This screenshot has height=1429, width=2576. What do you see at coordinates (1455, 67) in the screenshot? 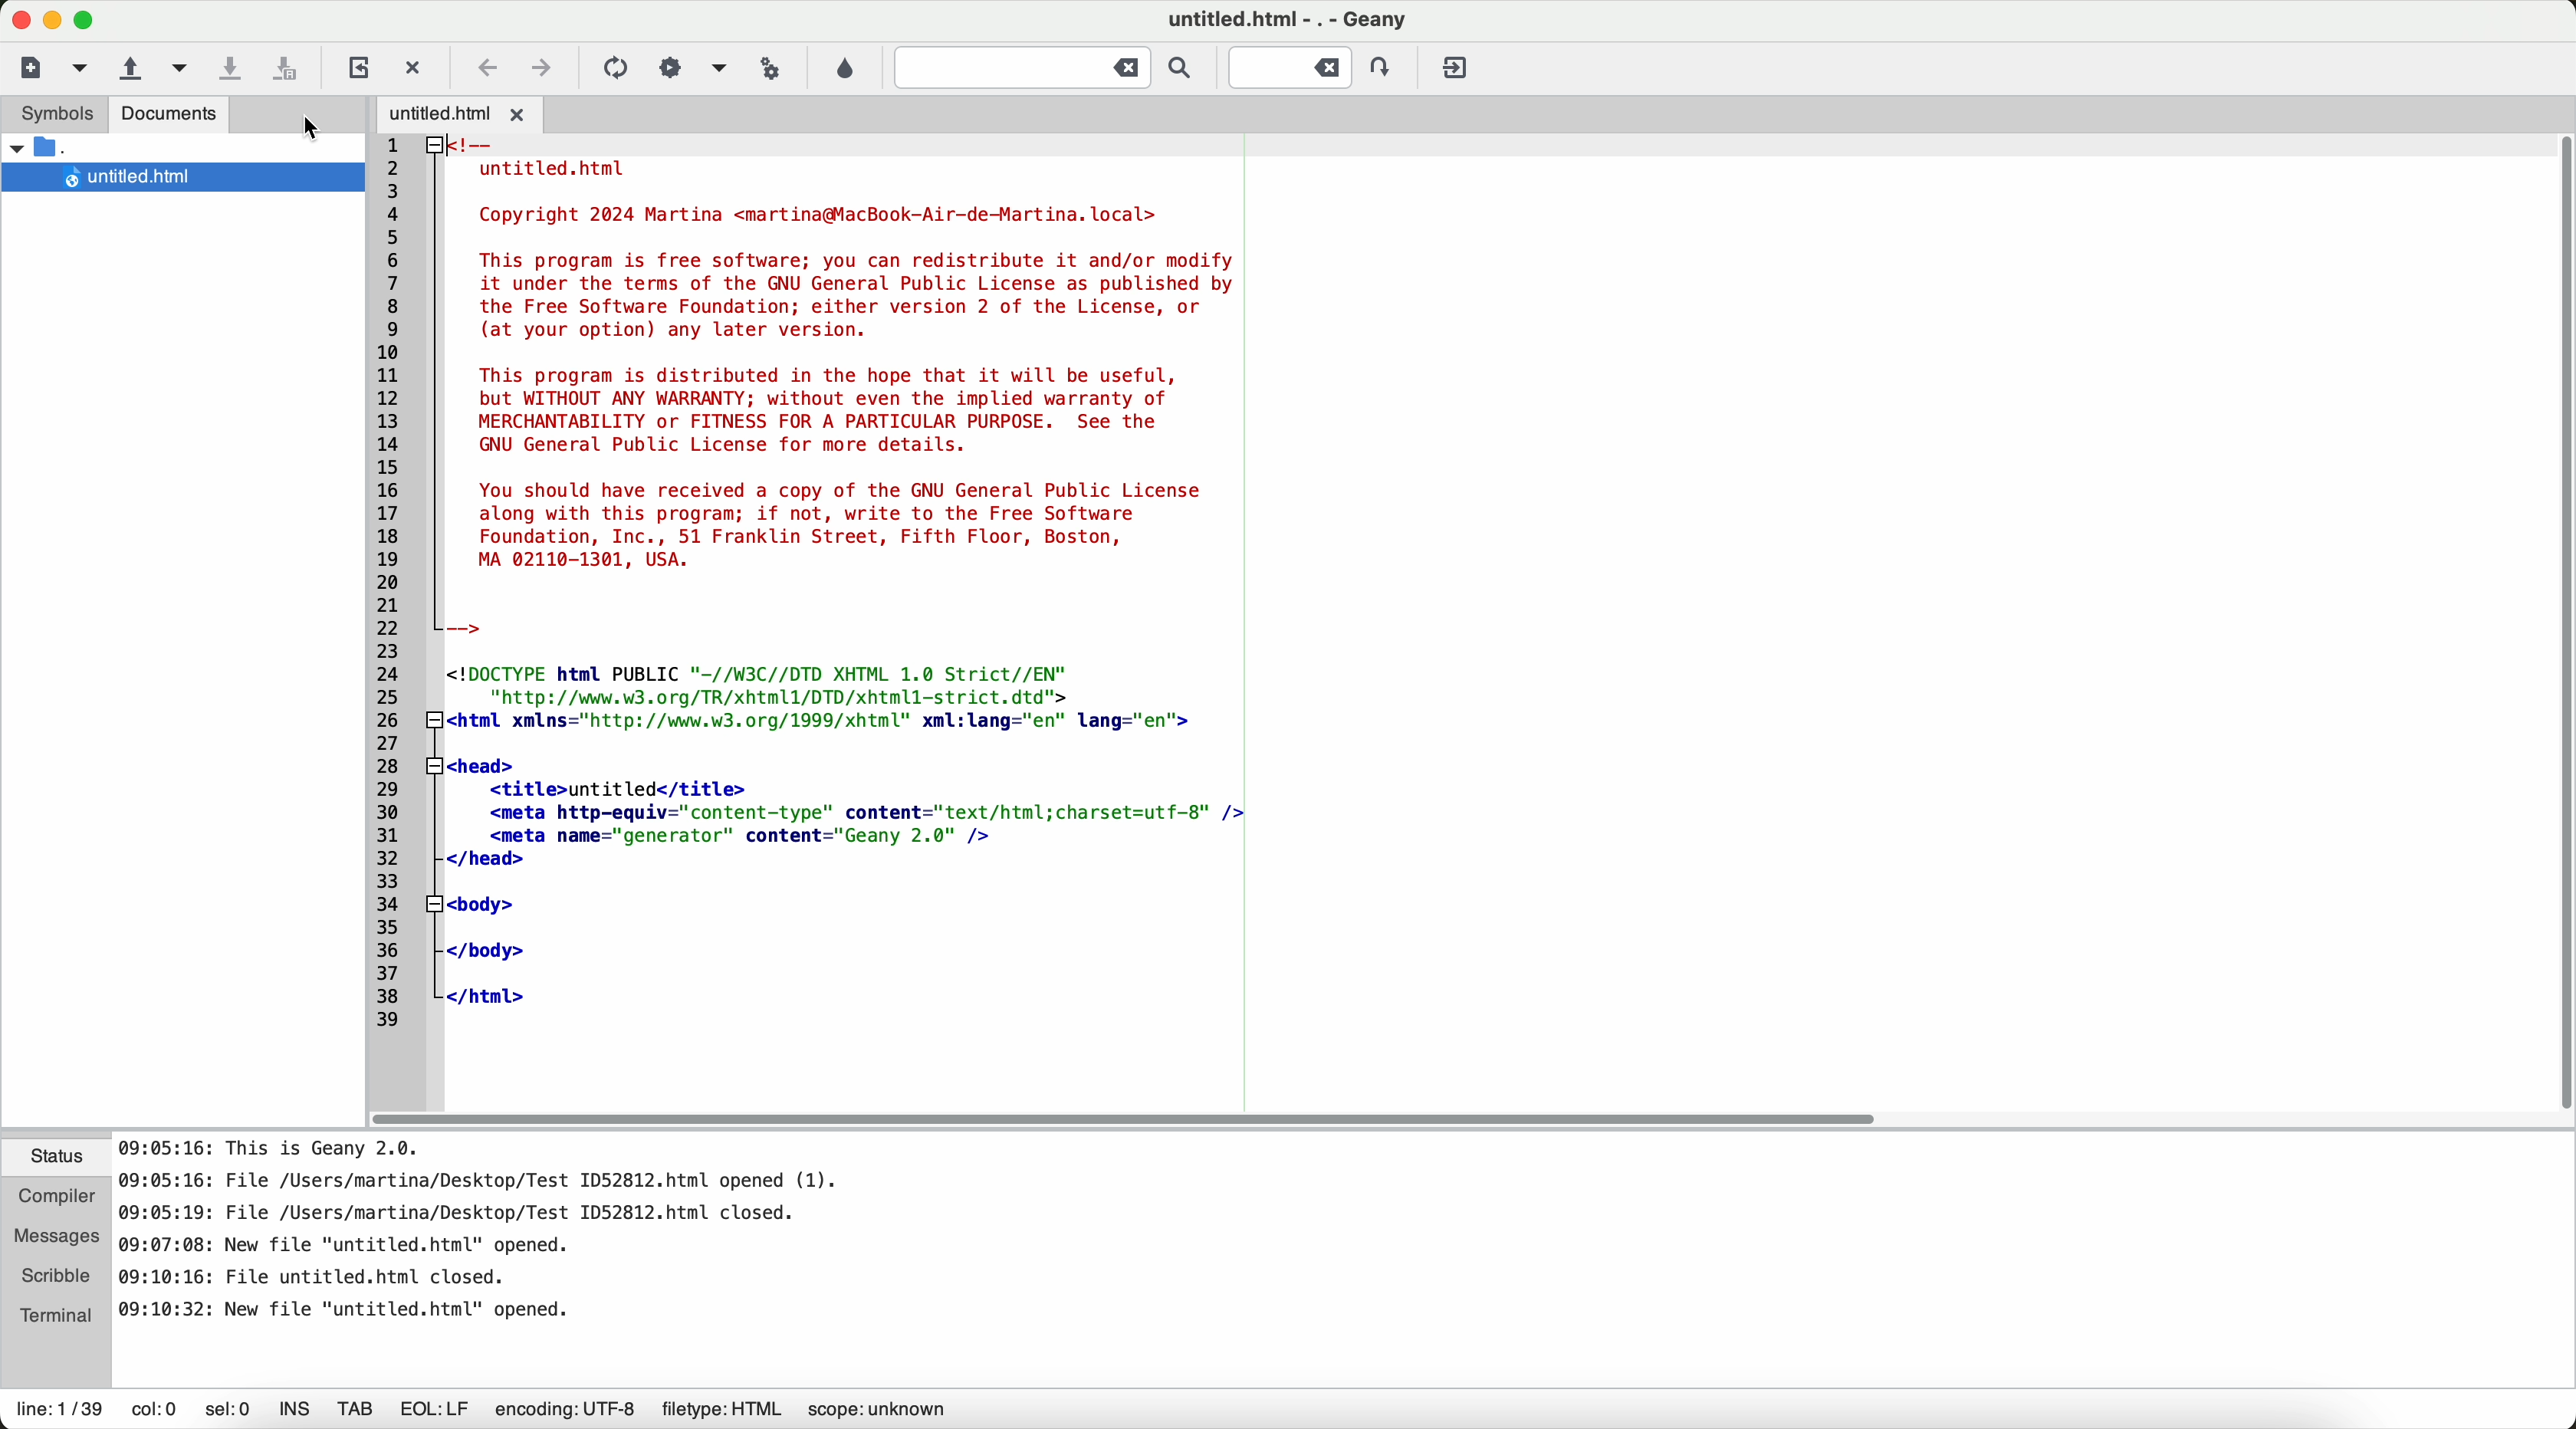
I see `quit Geany` at bounding box center [1455, 67].